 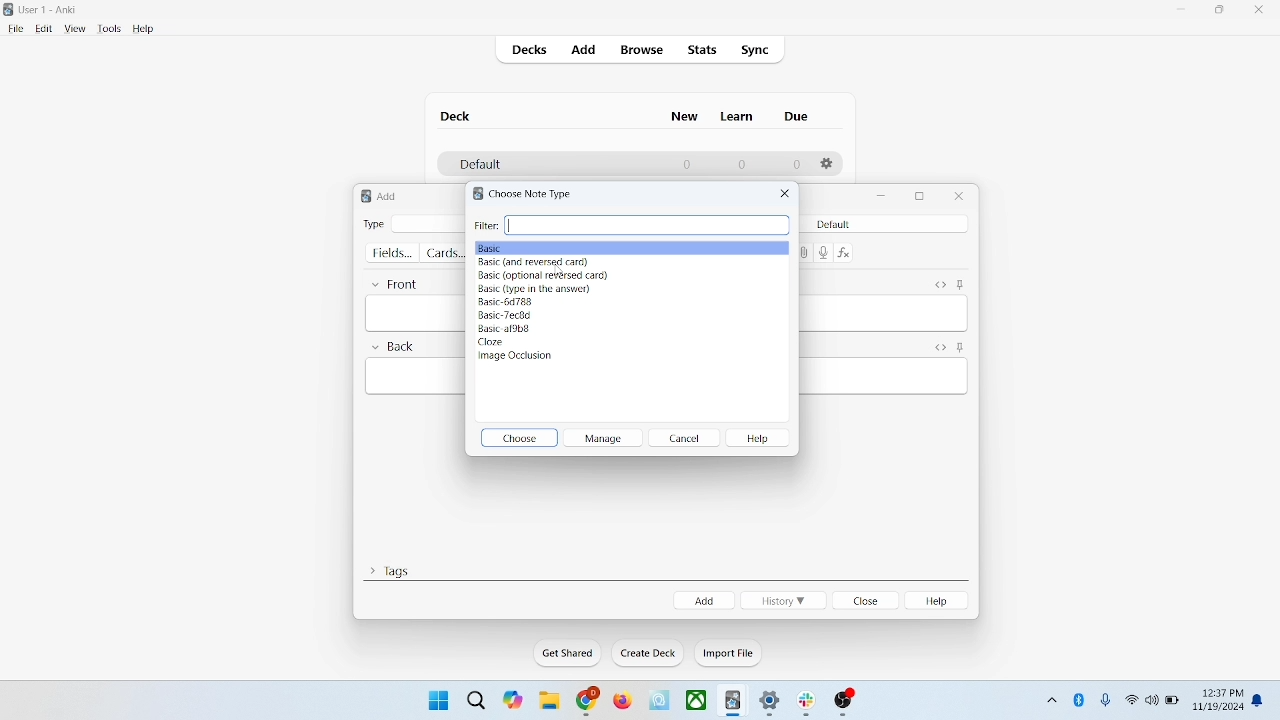 What do you see at coordinates (939, 348) in the screenshot?
I see `HTML editor` at bounding box center [939, 348].